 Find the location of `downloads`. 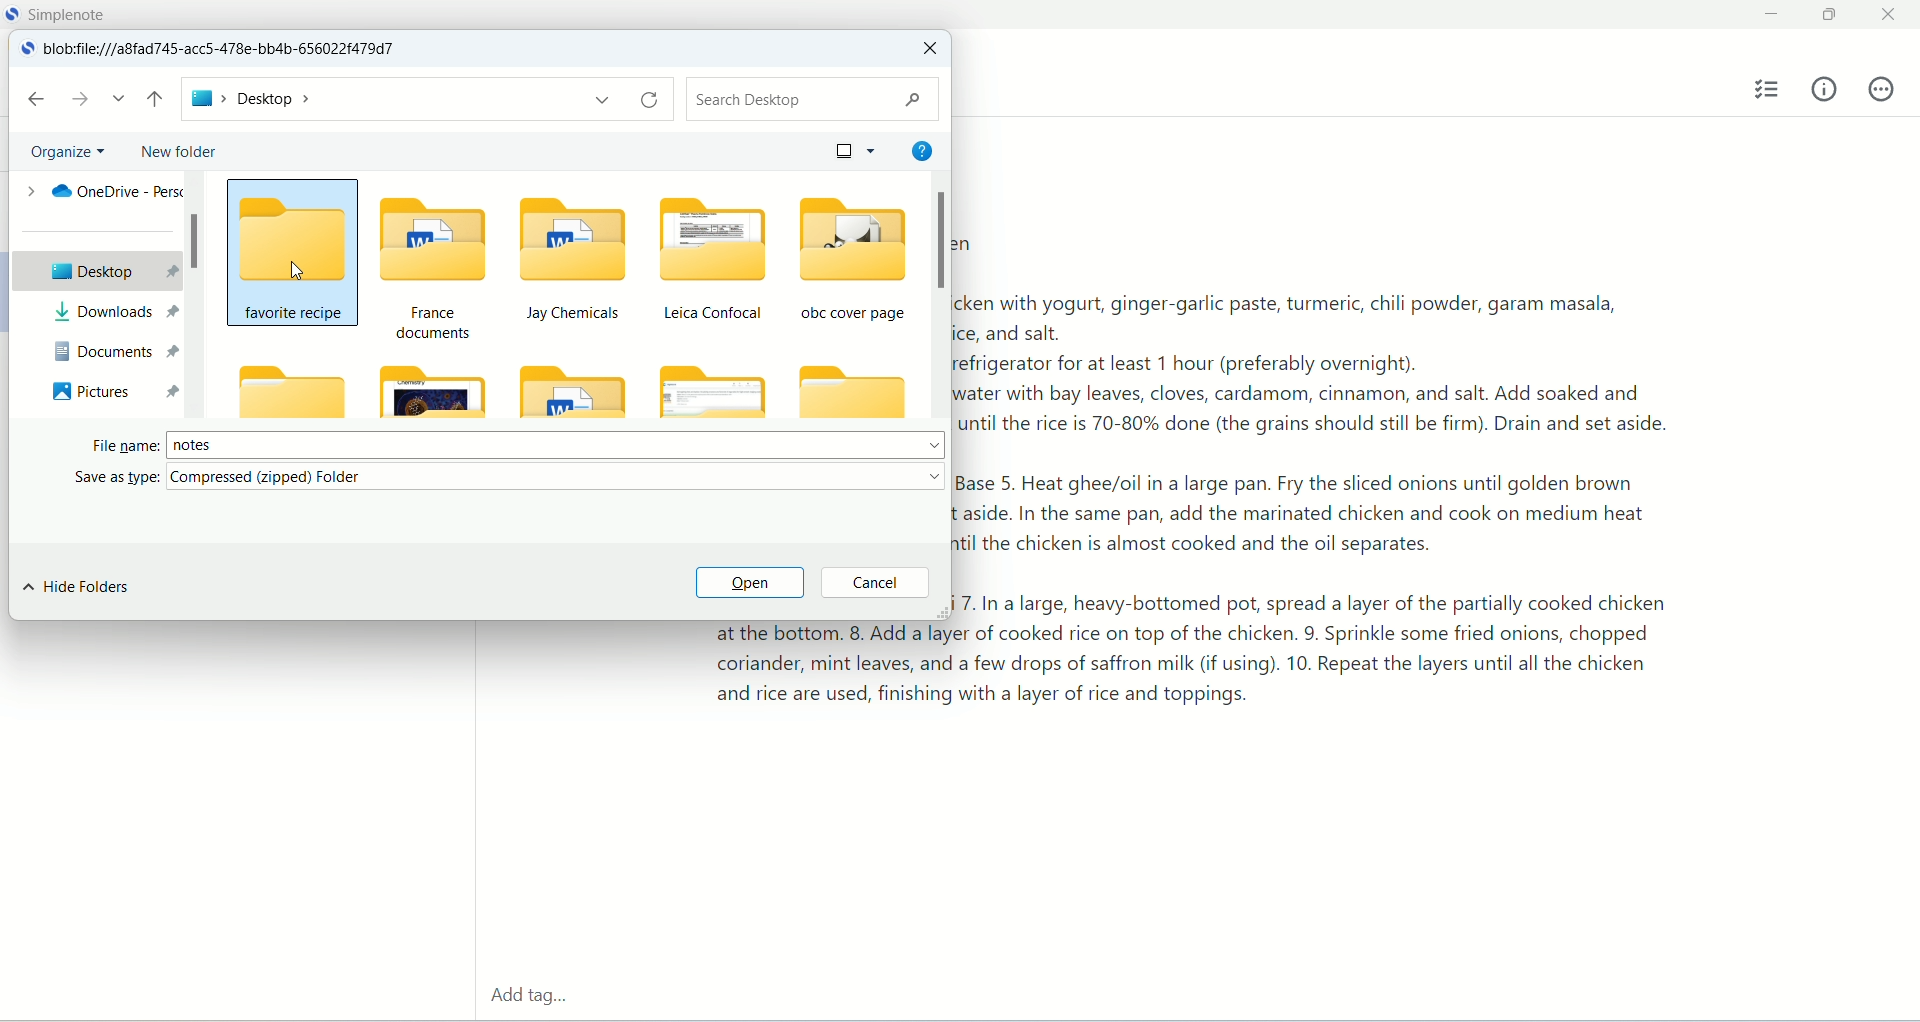

downloads is located at coordinates (113, 310).